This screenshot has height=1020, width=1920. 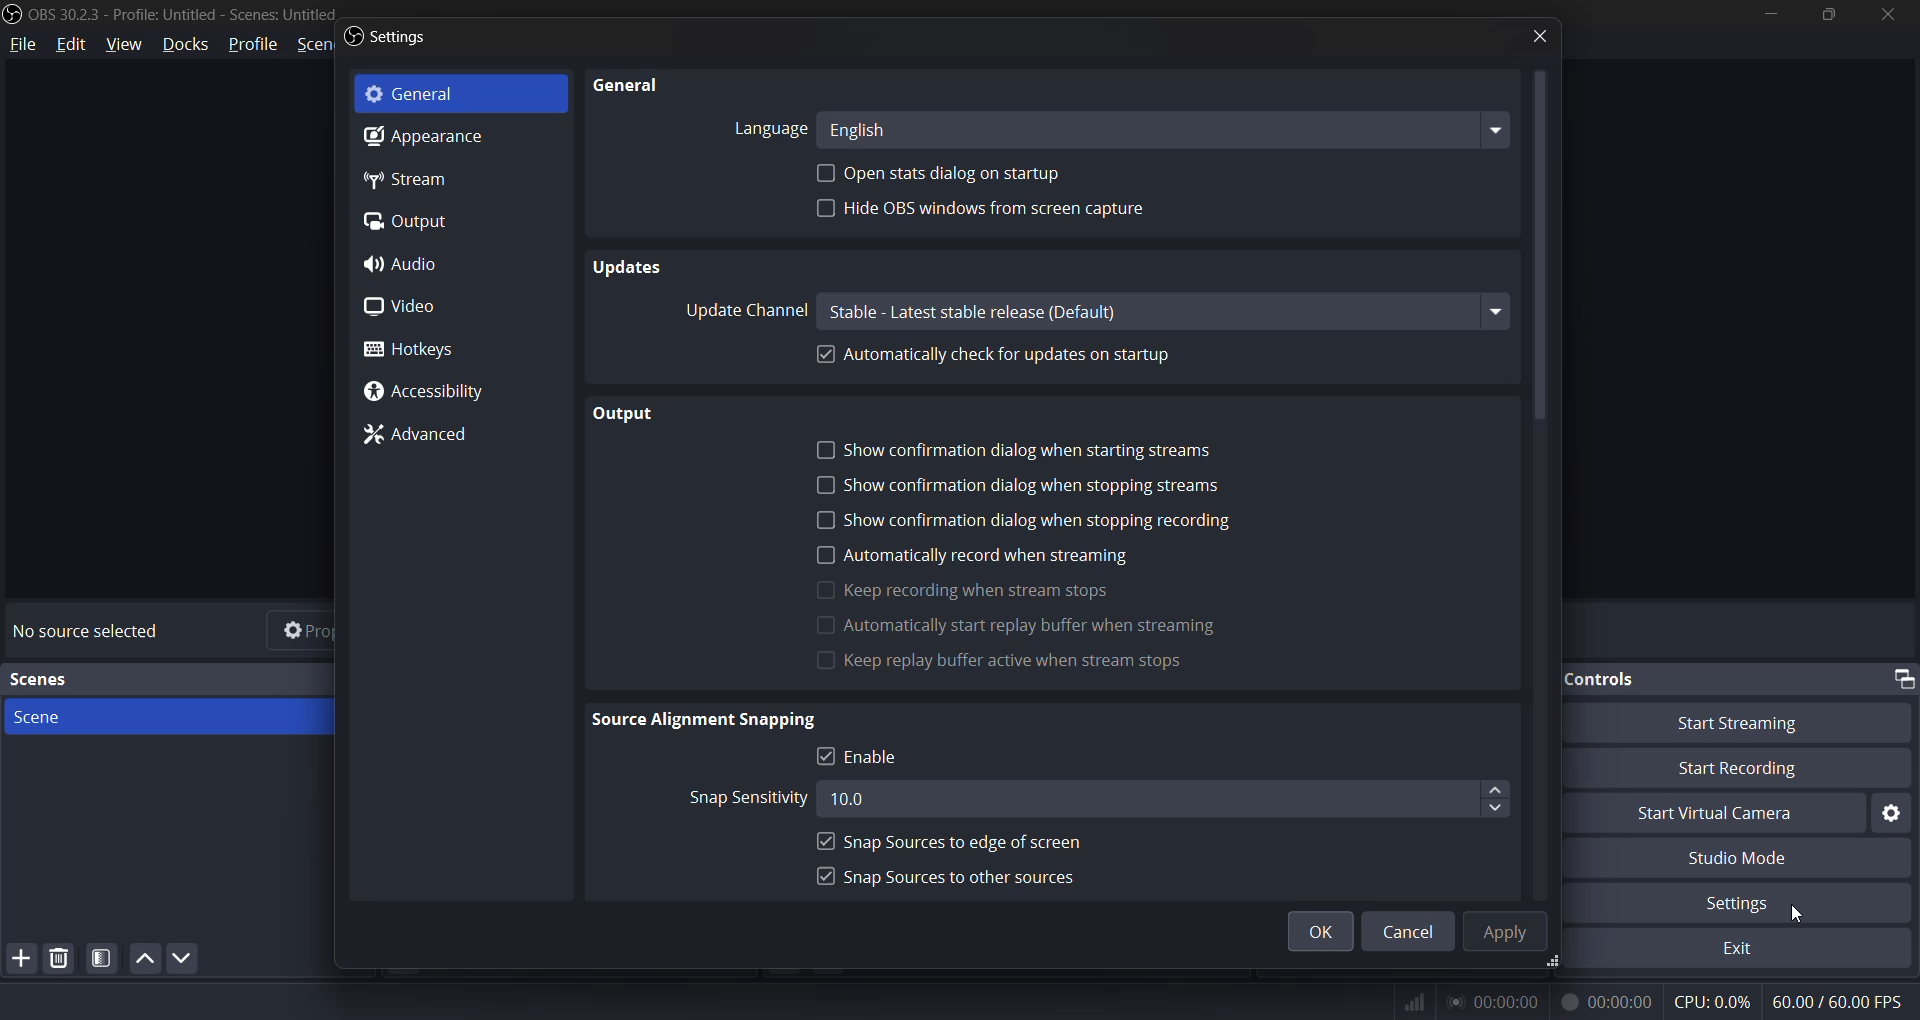 I want to click on cursor, so click(x=1797, y=913).